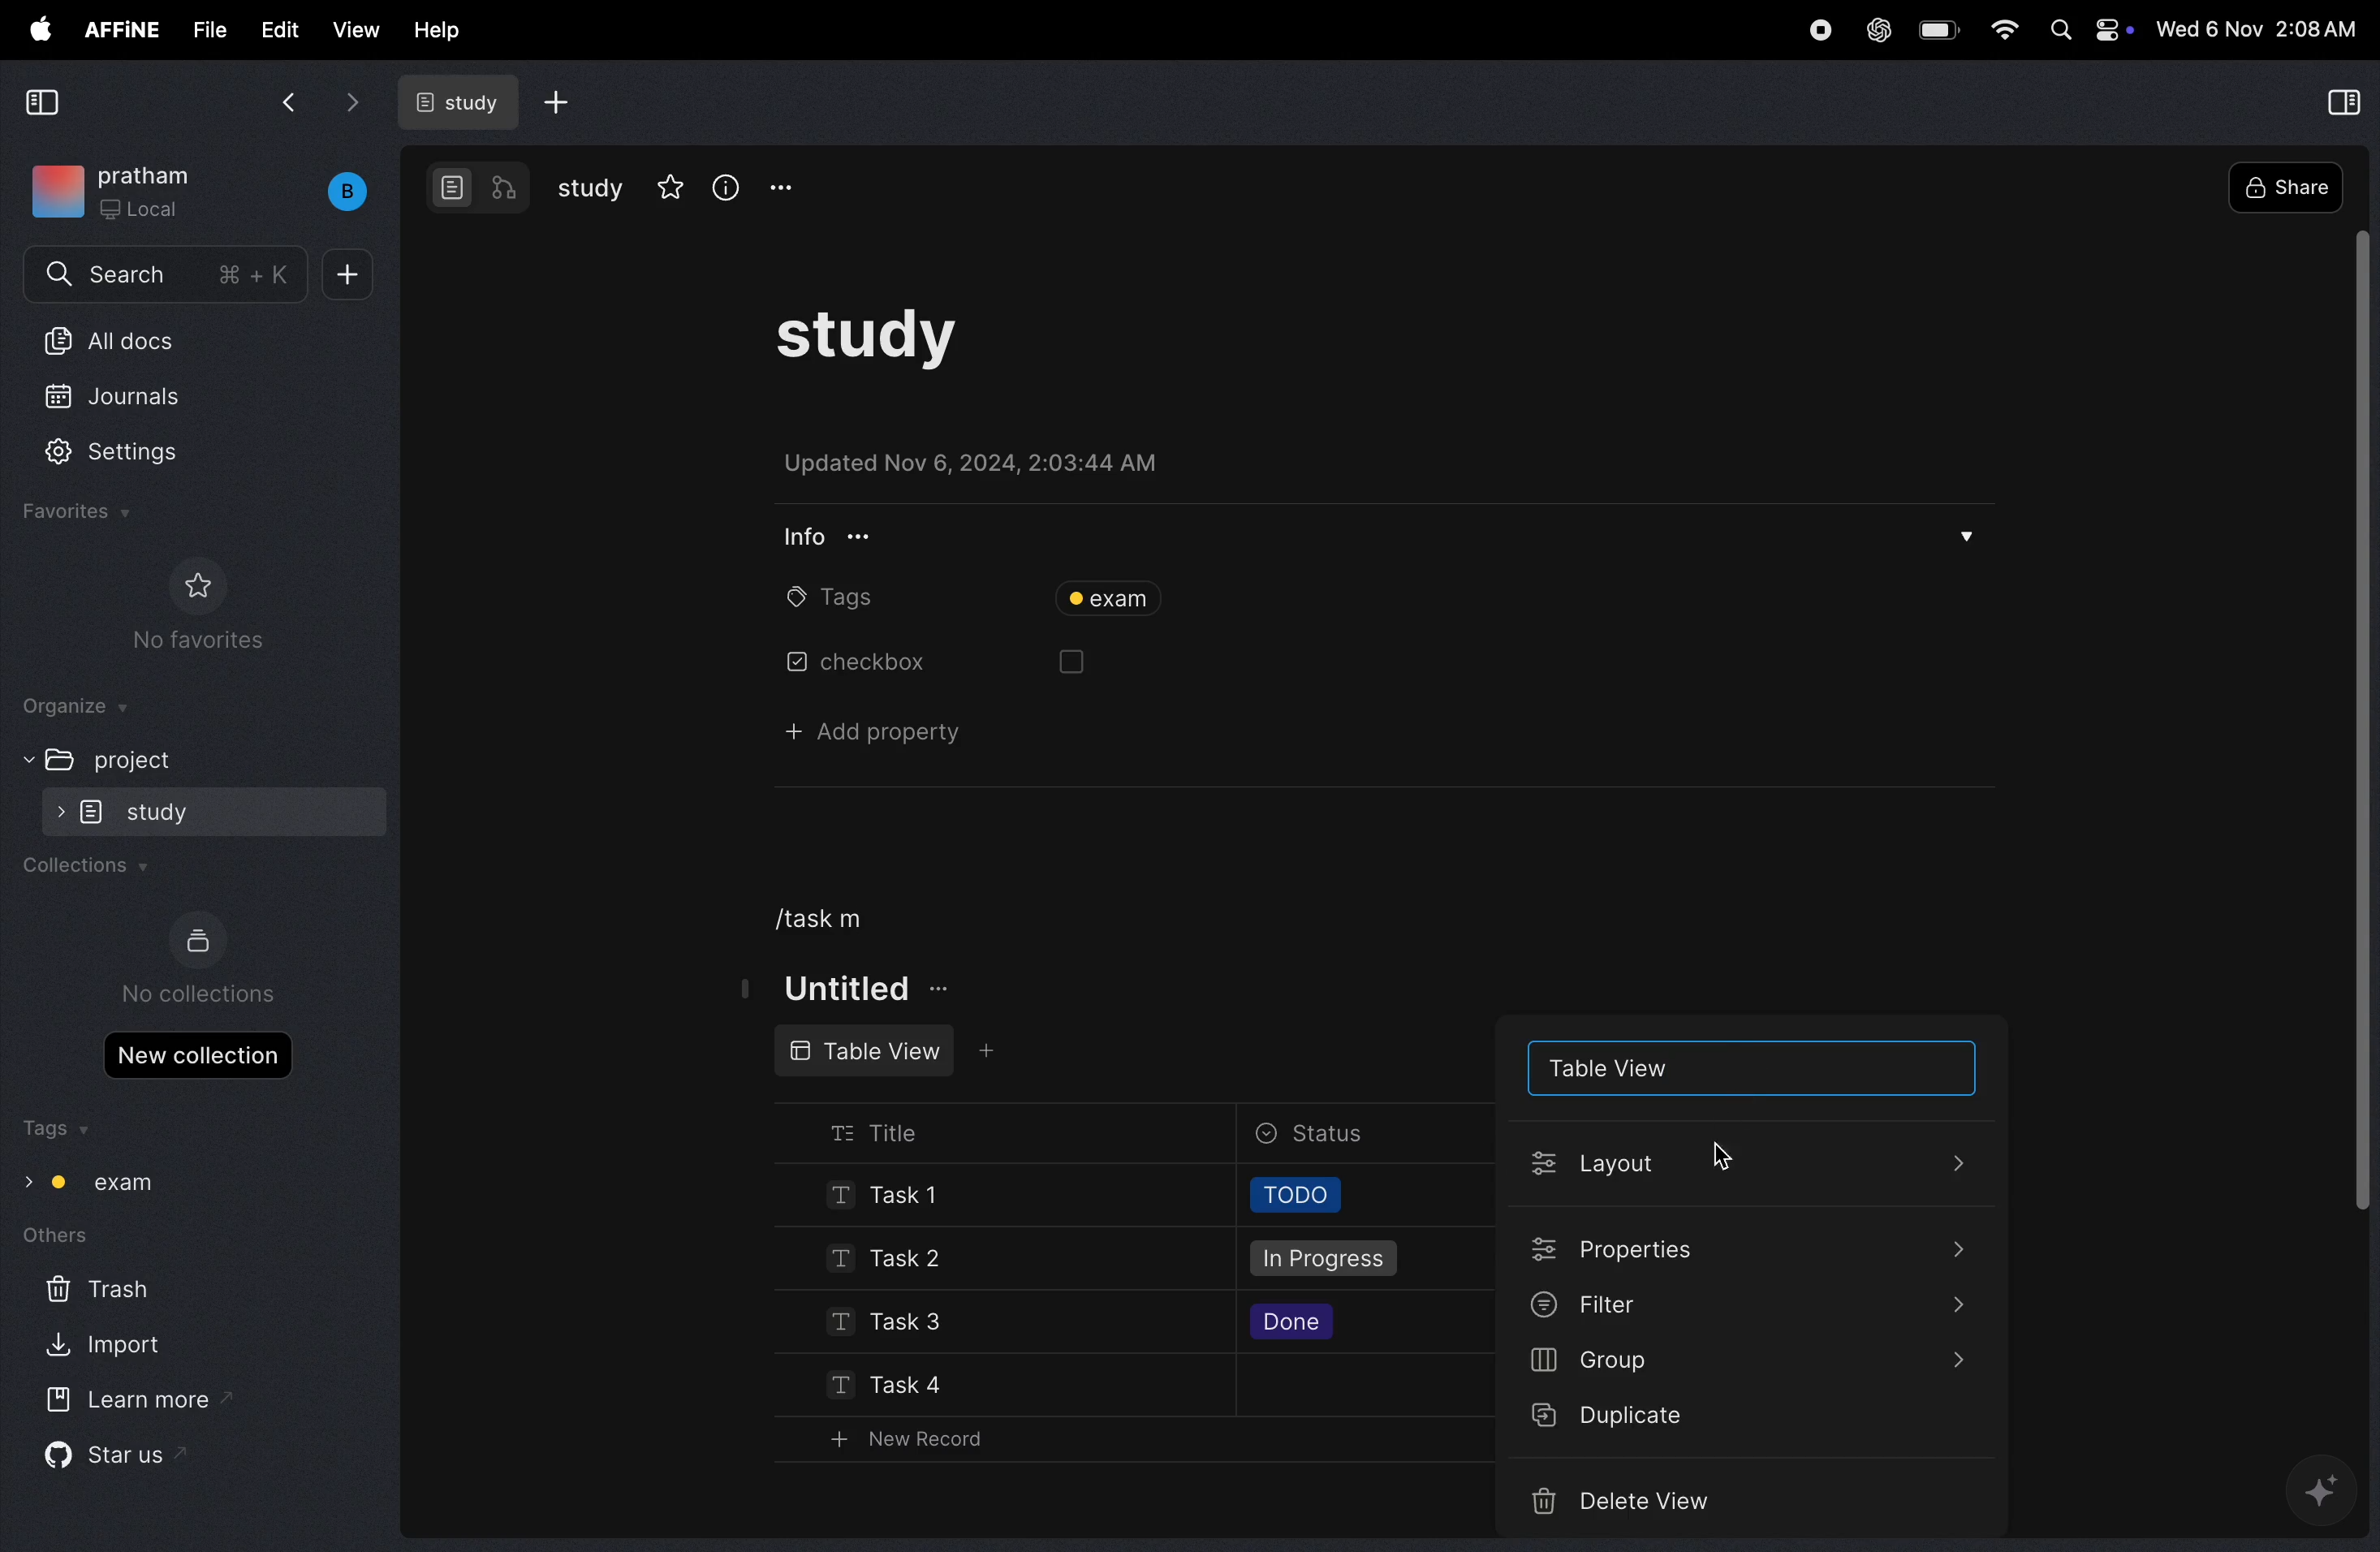  Describe the element at coordinates (880, 1260) in the screenshot. I see `task 2` at that location.